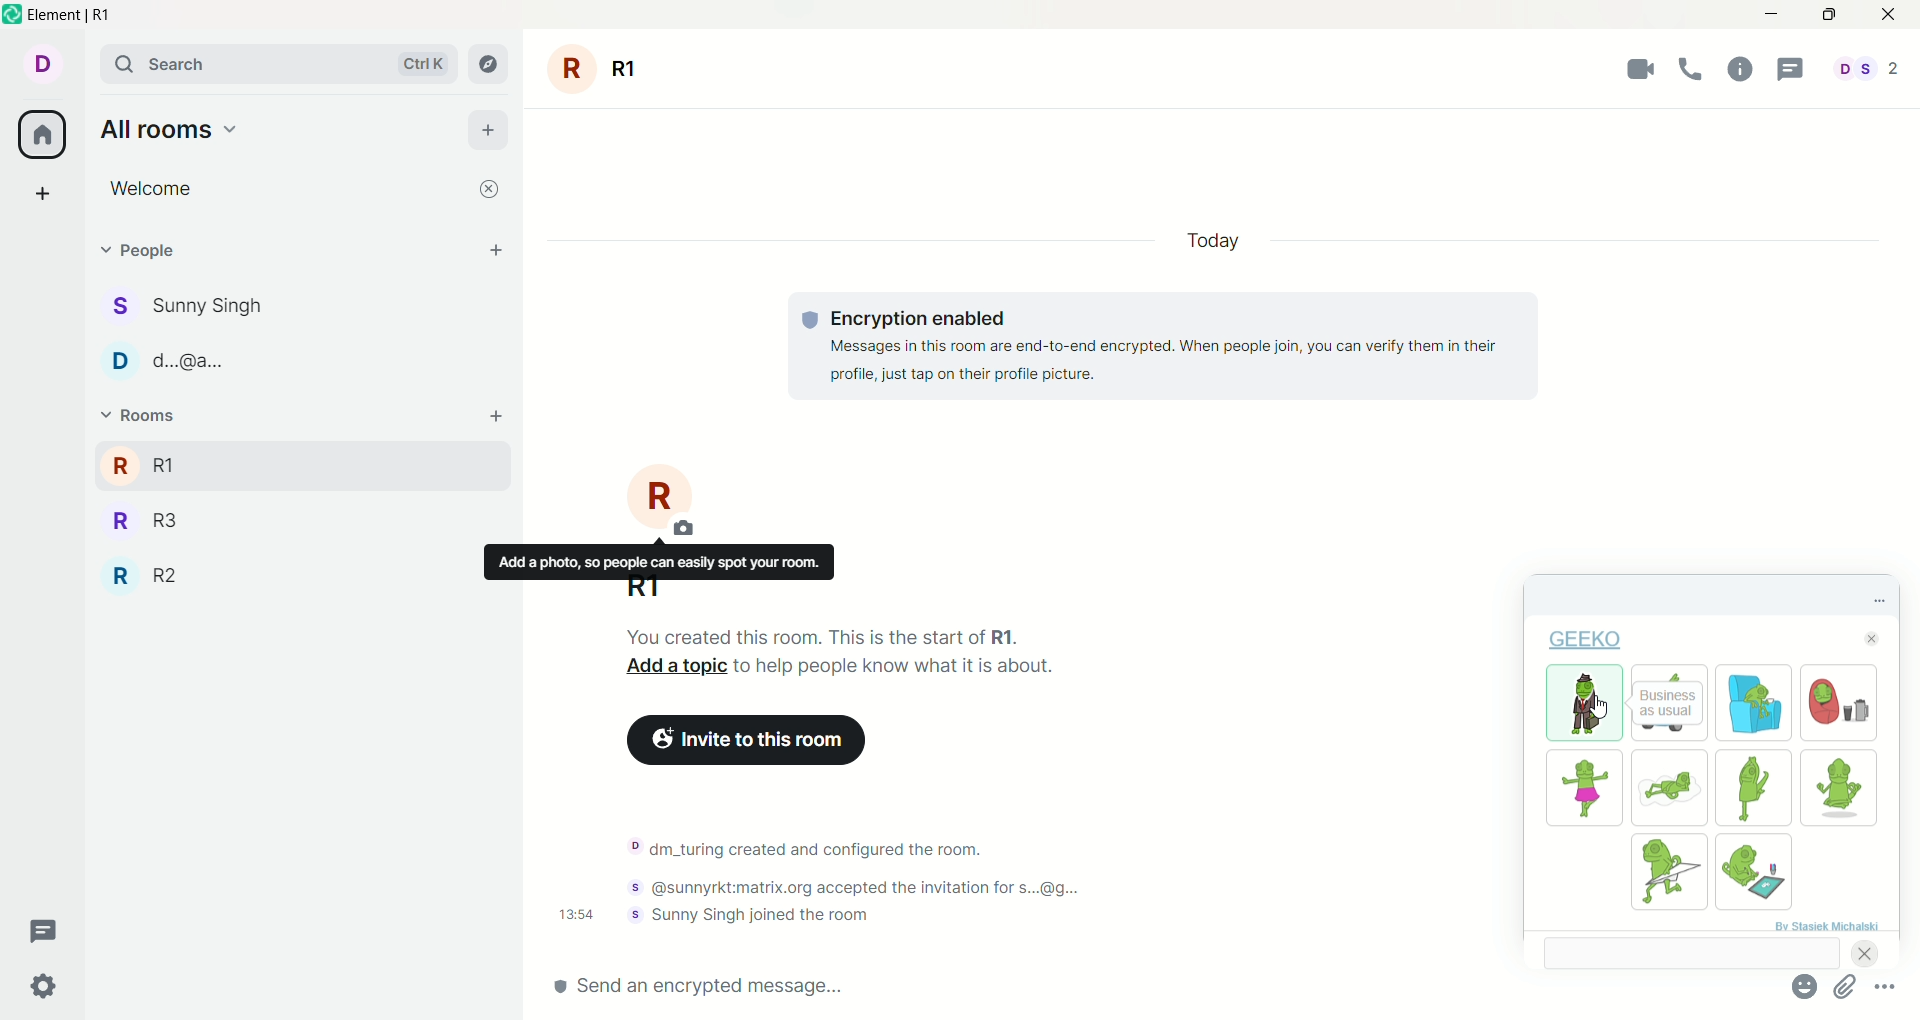  Describe the element at coordinates (1583, 702) in the screenshot. I see `Business as usual sticker` at that location.